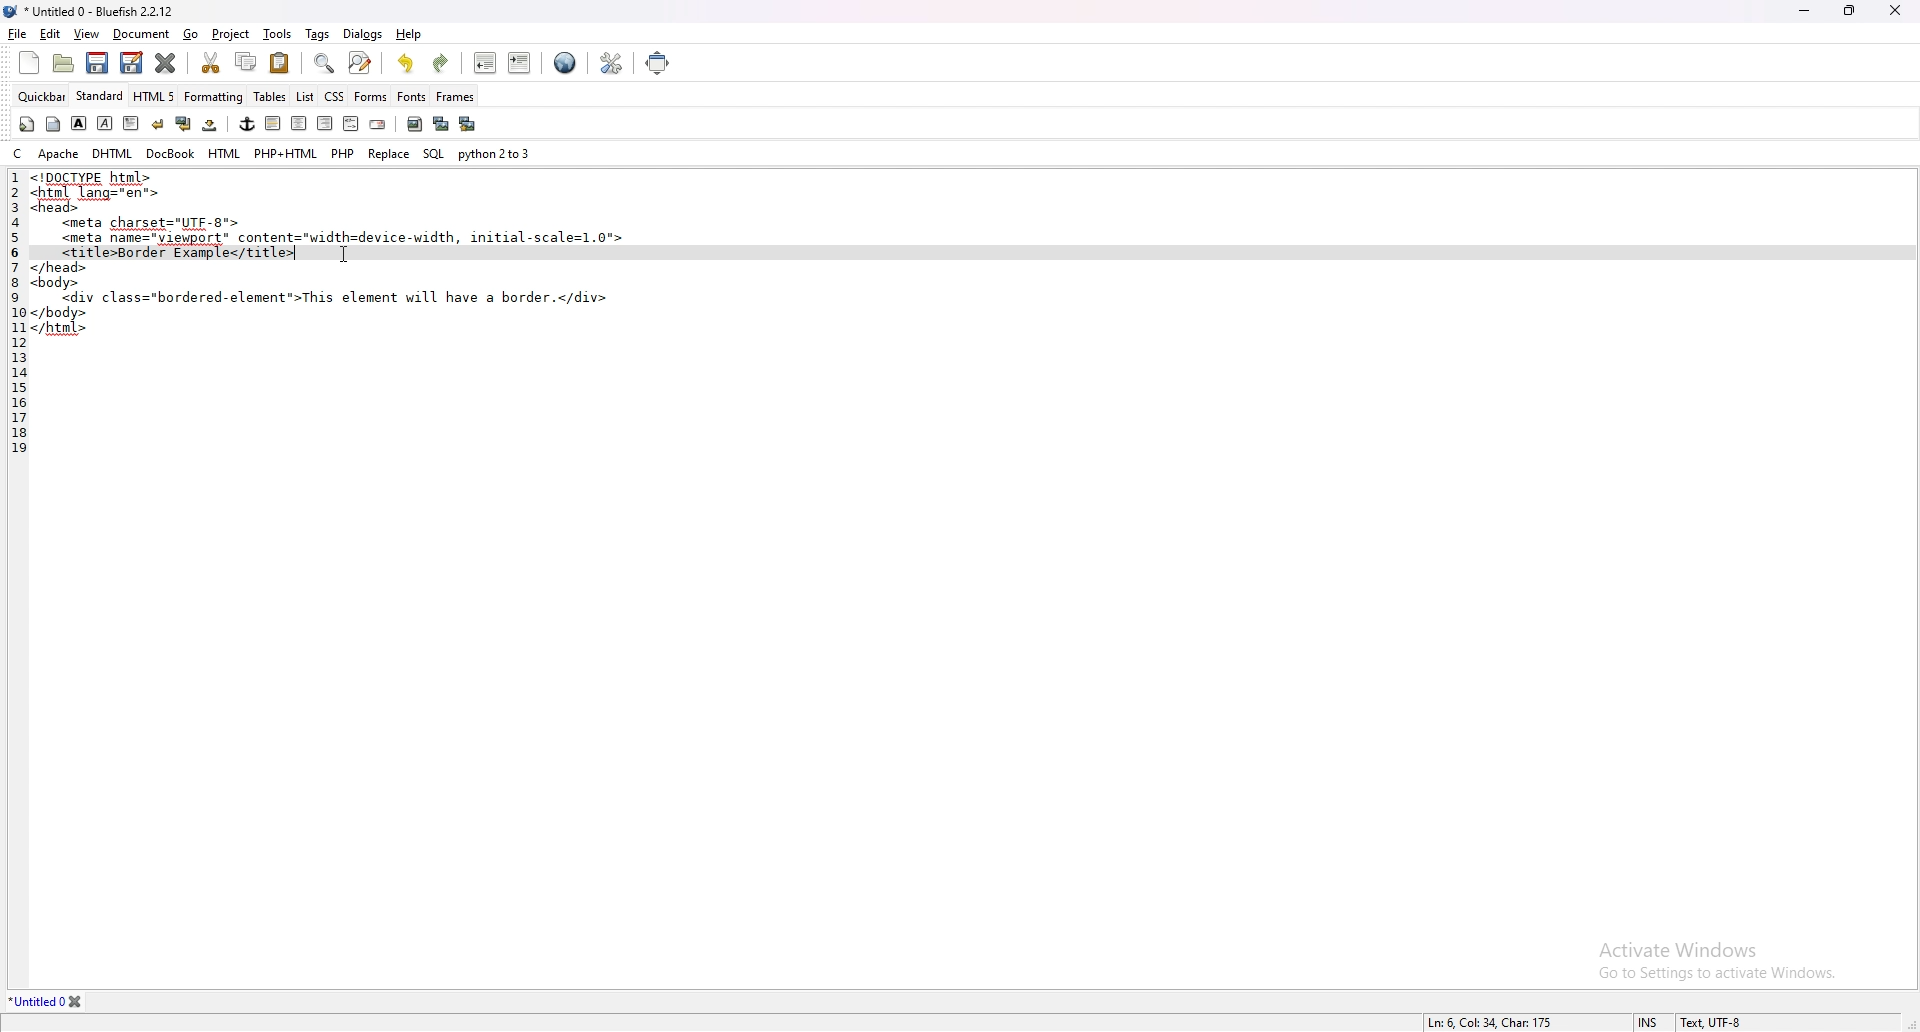 Image resolution: width=1920 pixels, height=1032 pixels. What do you see at coordinates (333, 259) in the screenshot?
I see `<!DOCTYPE html><htnl lang="en"><head><meta charset="UTE-8"><meta name="yiewport” content="width=device-width, initial-scale=1.0"><Title>Border Example</title> 1</head><body><div class="bordered-element >This element will have a border.</div></body></html>` at bounding box center [333, 259].